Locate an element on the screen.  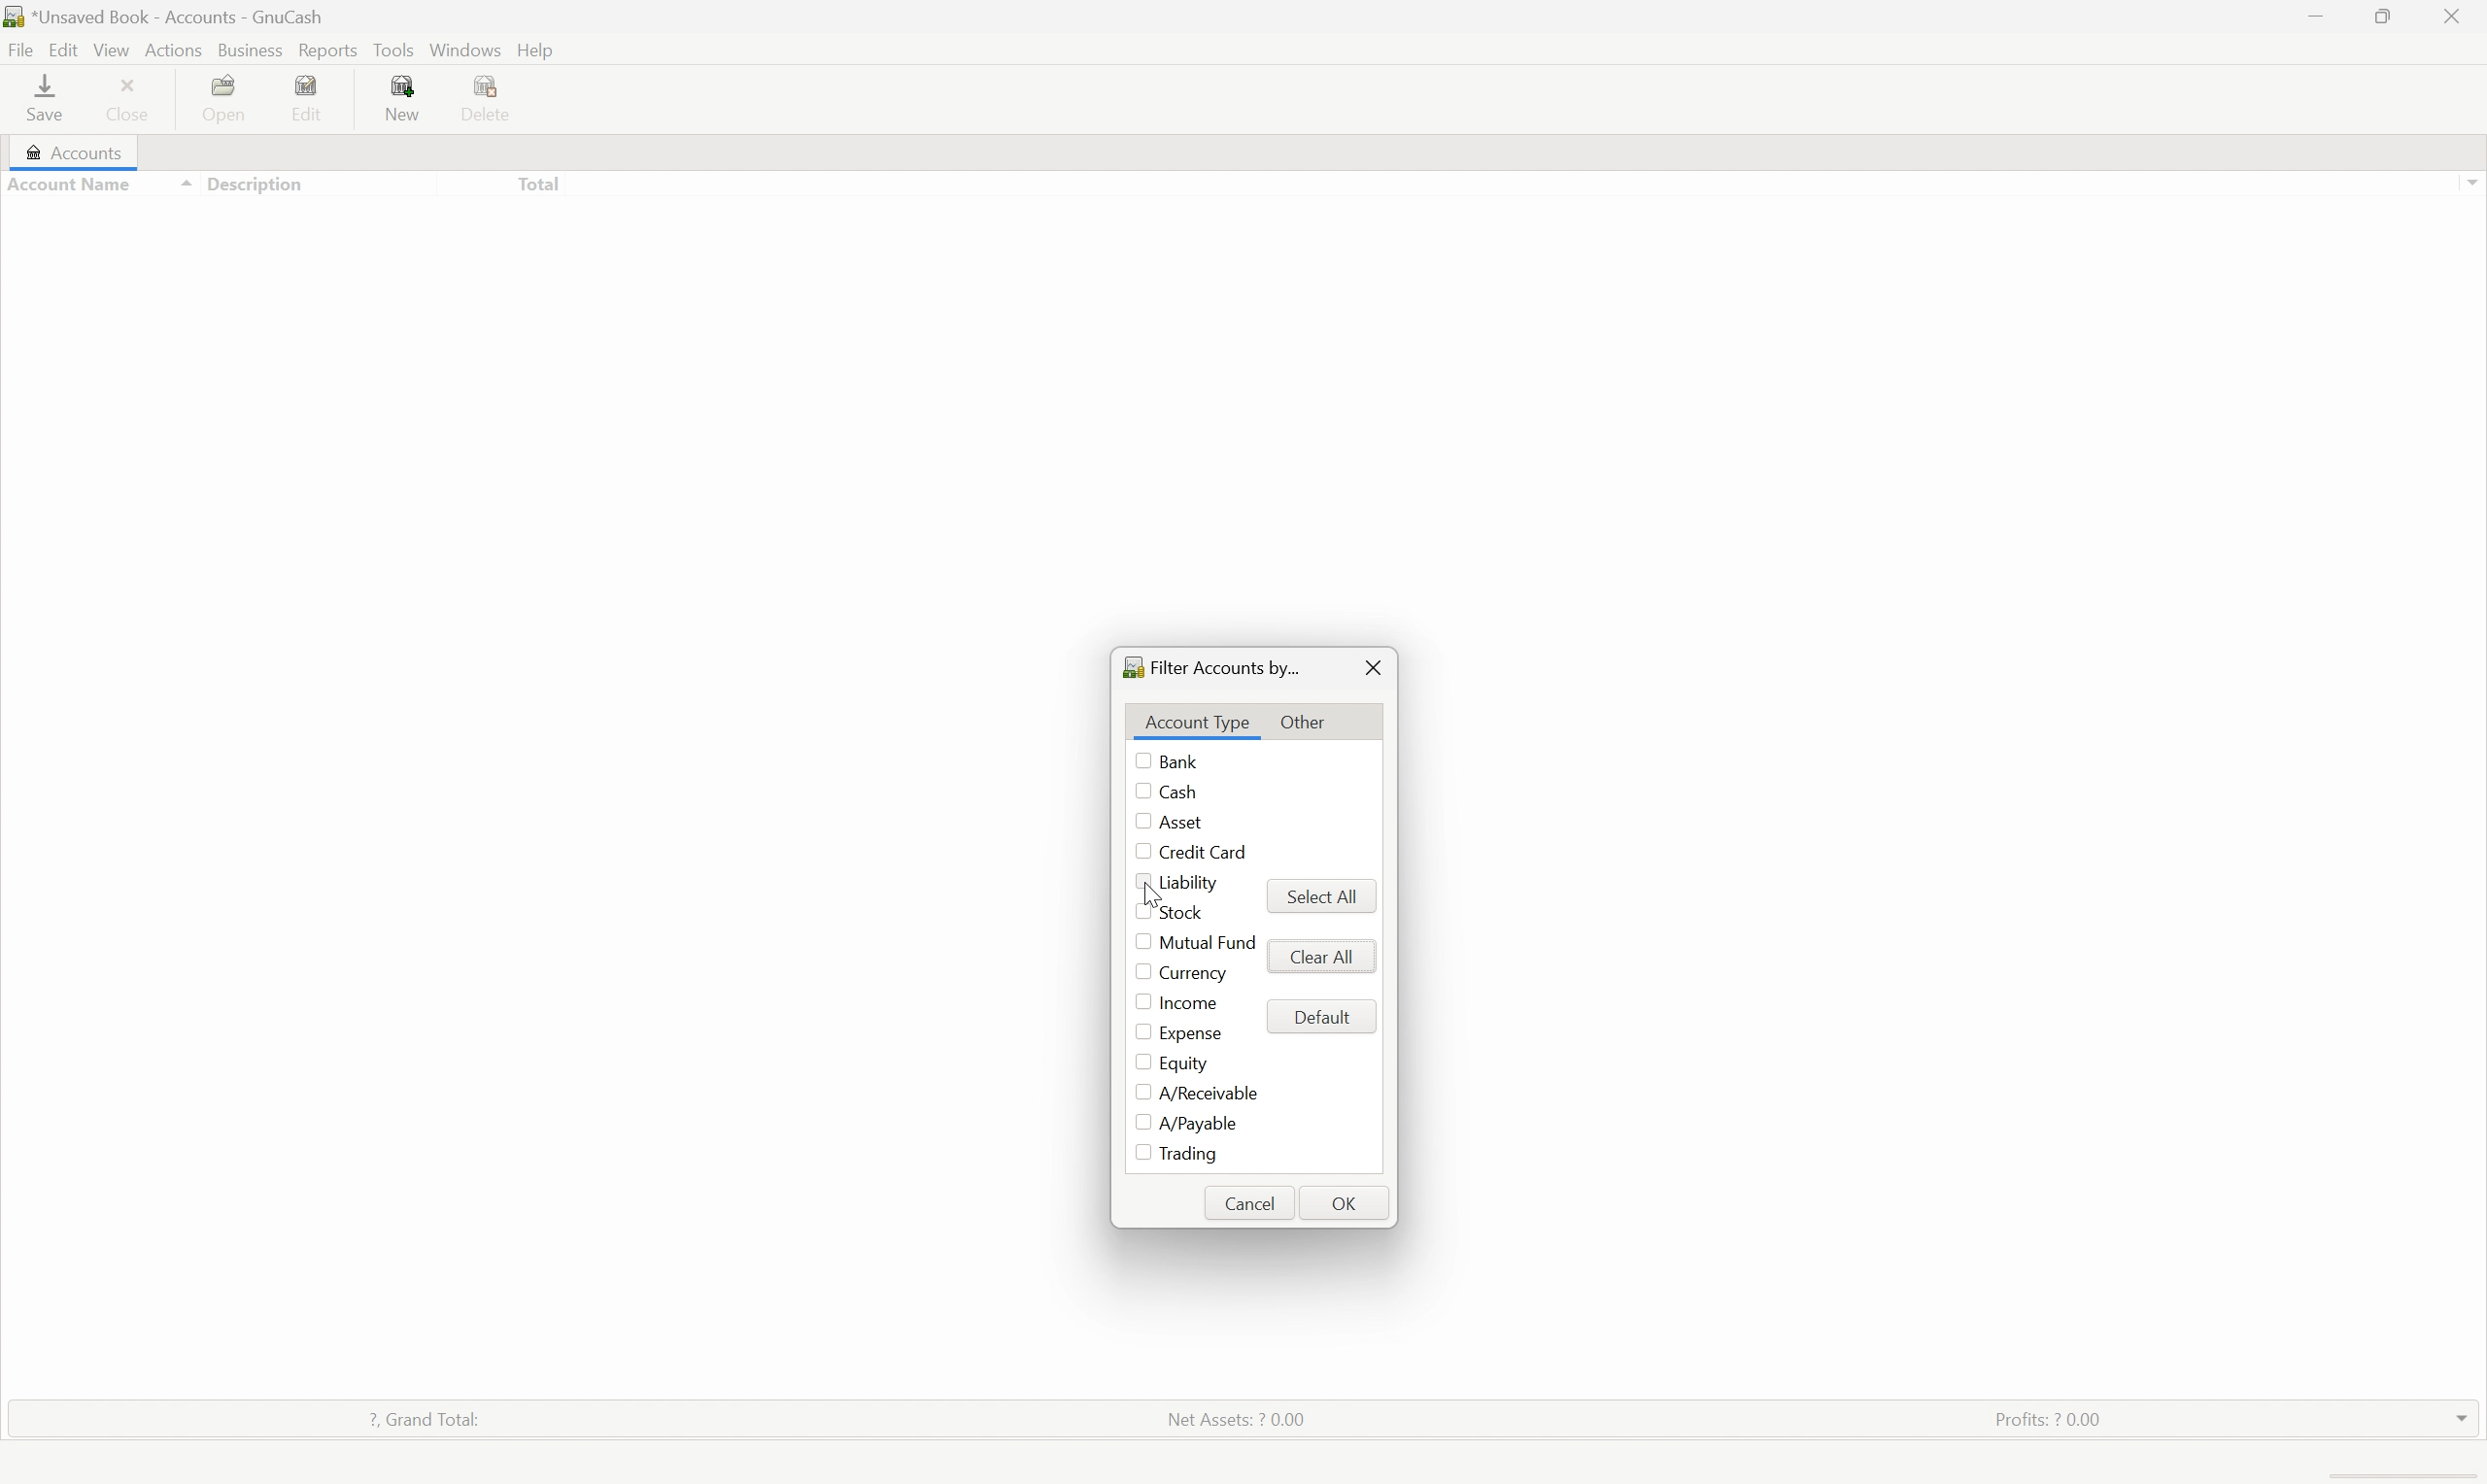
Minimize is located at coordinates (2315, 17).